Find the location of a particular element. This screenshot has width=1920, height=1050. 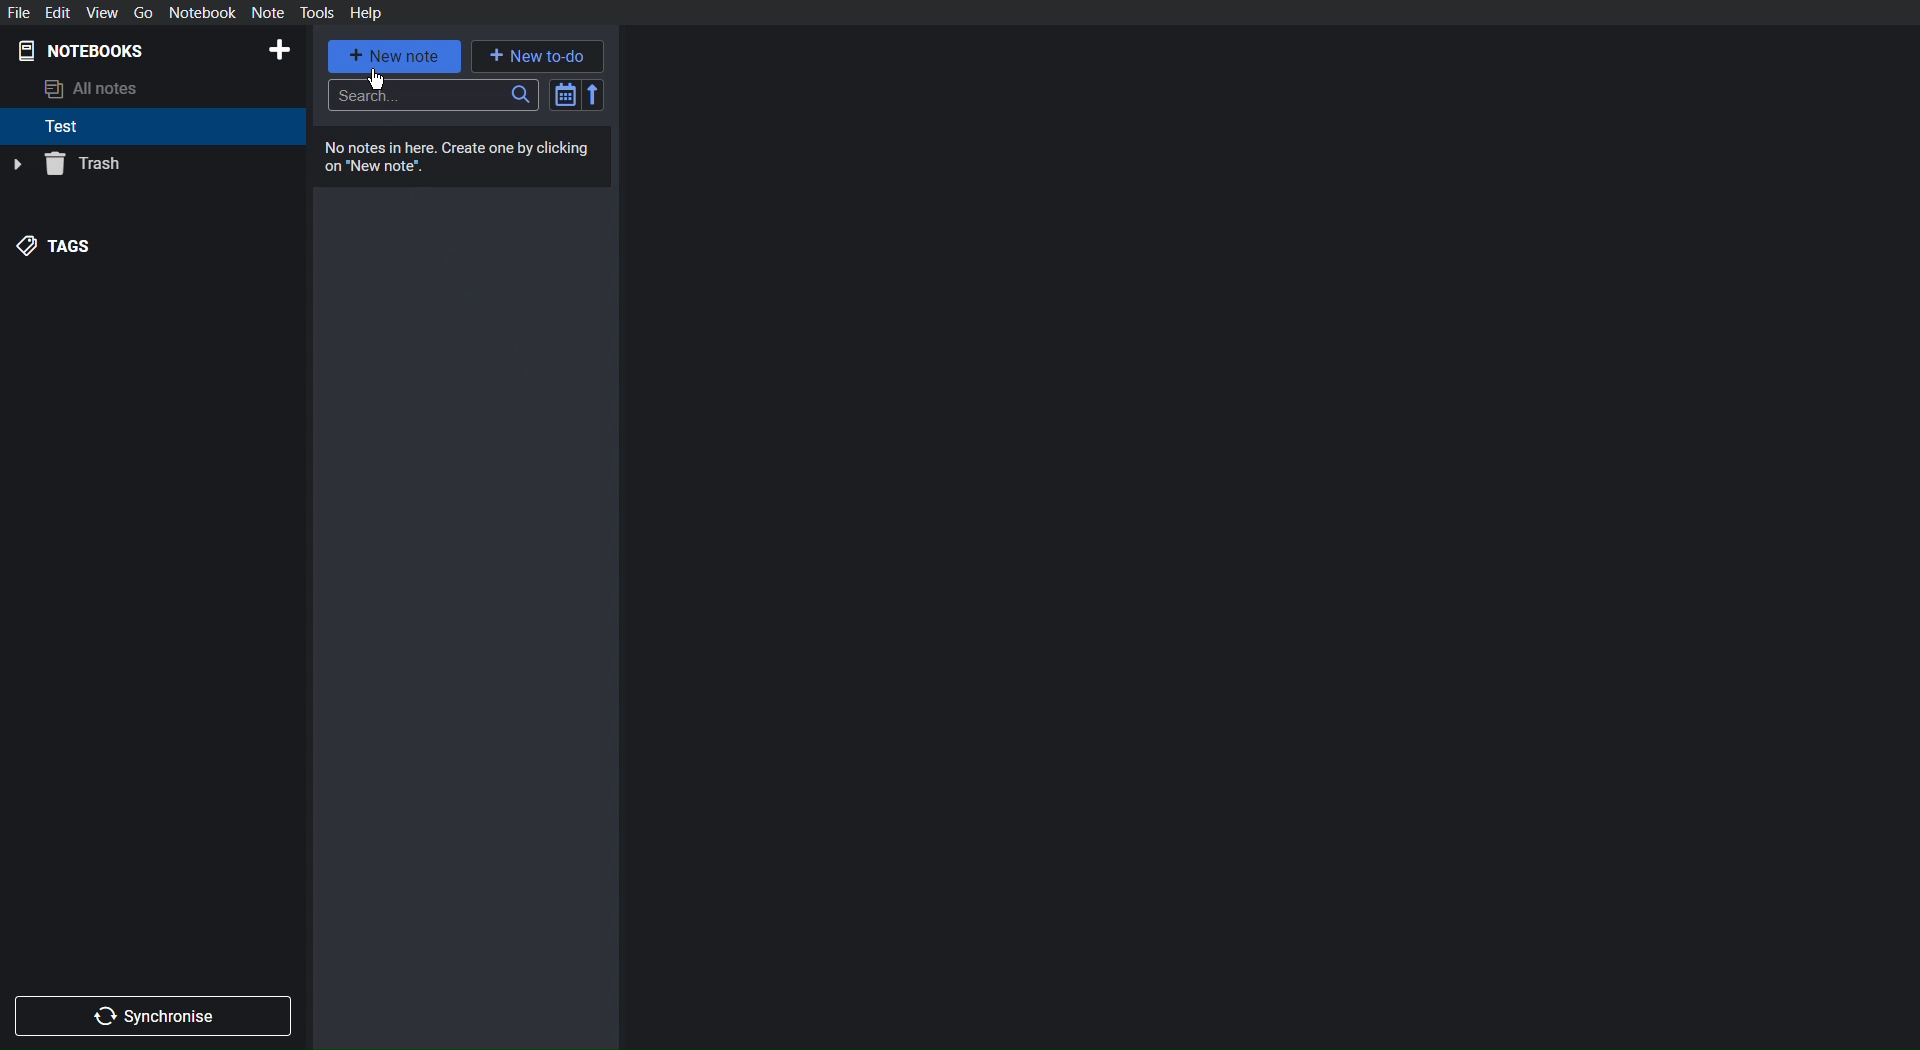

New note is located at coordinates (395, 57).